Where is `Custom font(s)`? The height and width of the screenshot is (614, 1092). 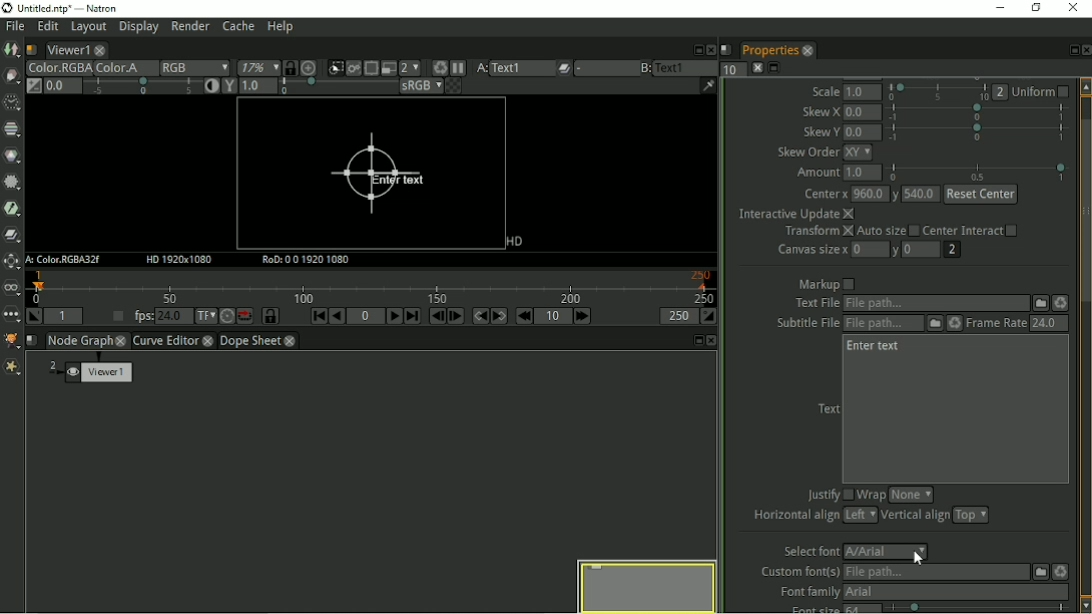 Custom font(s) is located at coordinates (798, 572).